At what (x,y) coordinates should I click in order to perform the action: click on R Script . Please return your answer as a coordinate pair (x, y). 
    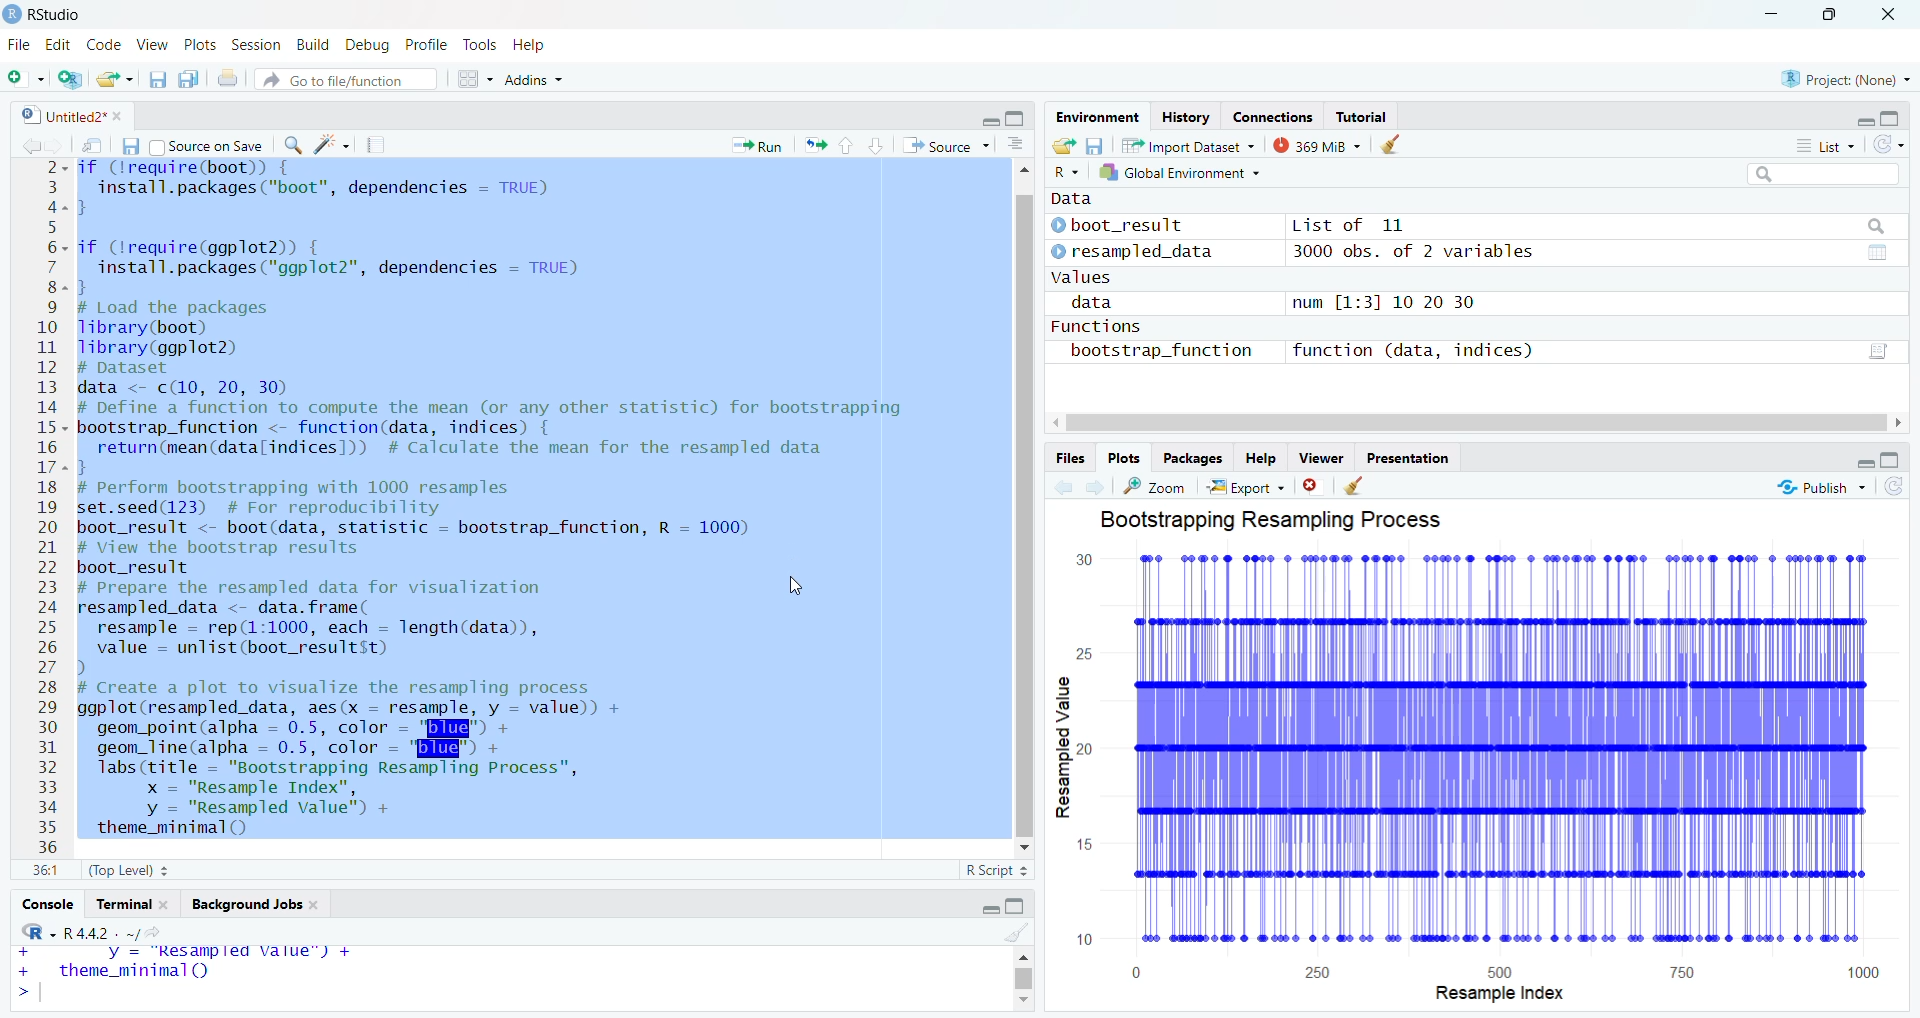
    Looking at the image, I should click on (992, 871).